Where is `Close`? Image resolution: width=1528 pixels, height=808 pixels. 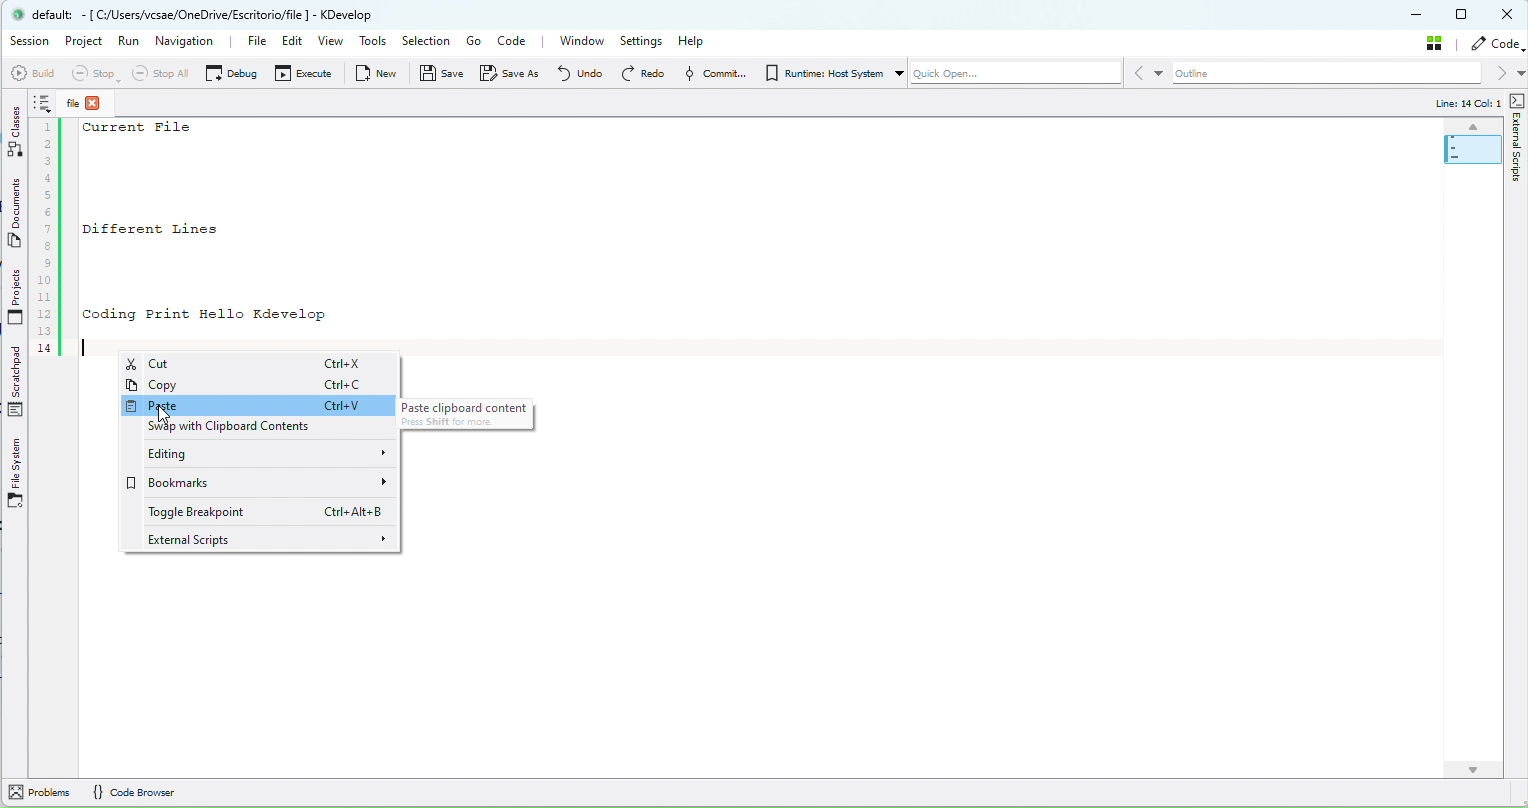
Close is located at coordinates (1509, 15).